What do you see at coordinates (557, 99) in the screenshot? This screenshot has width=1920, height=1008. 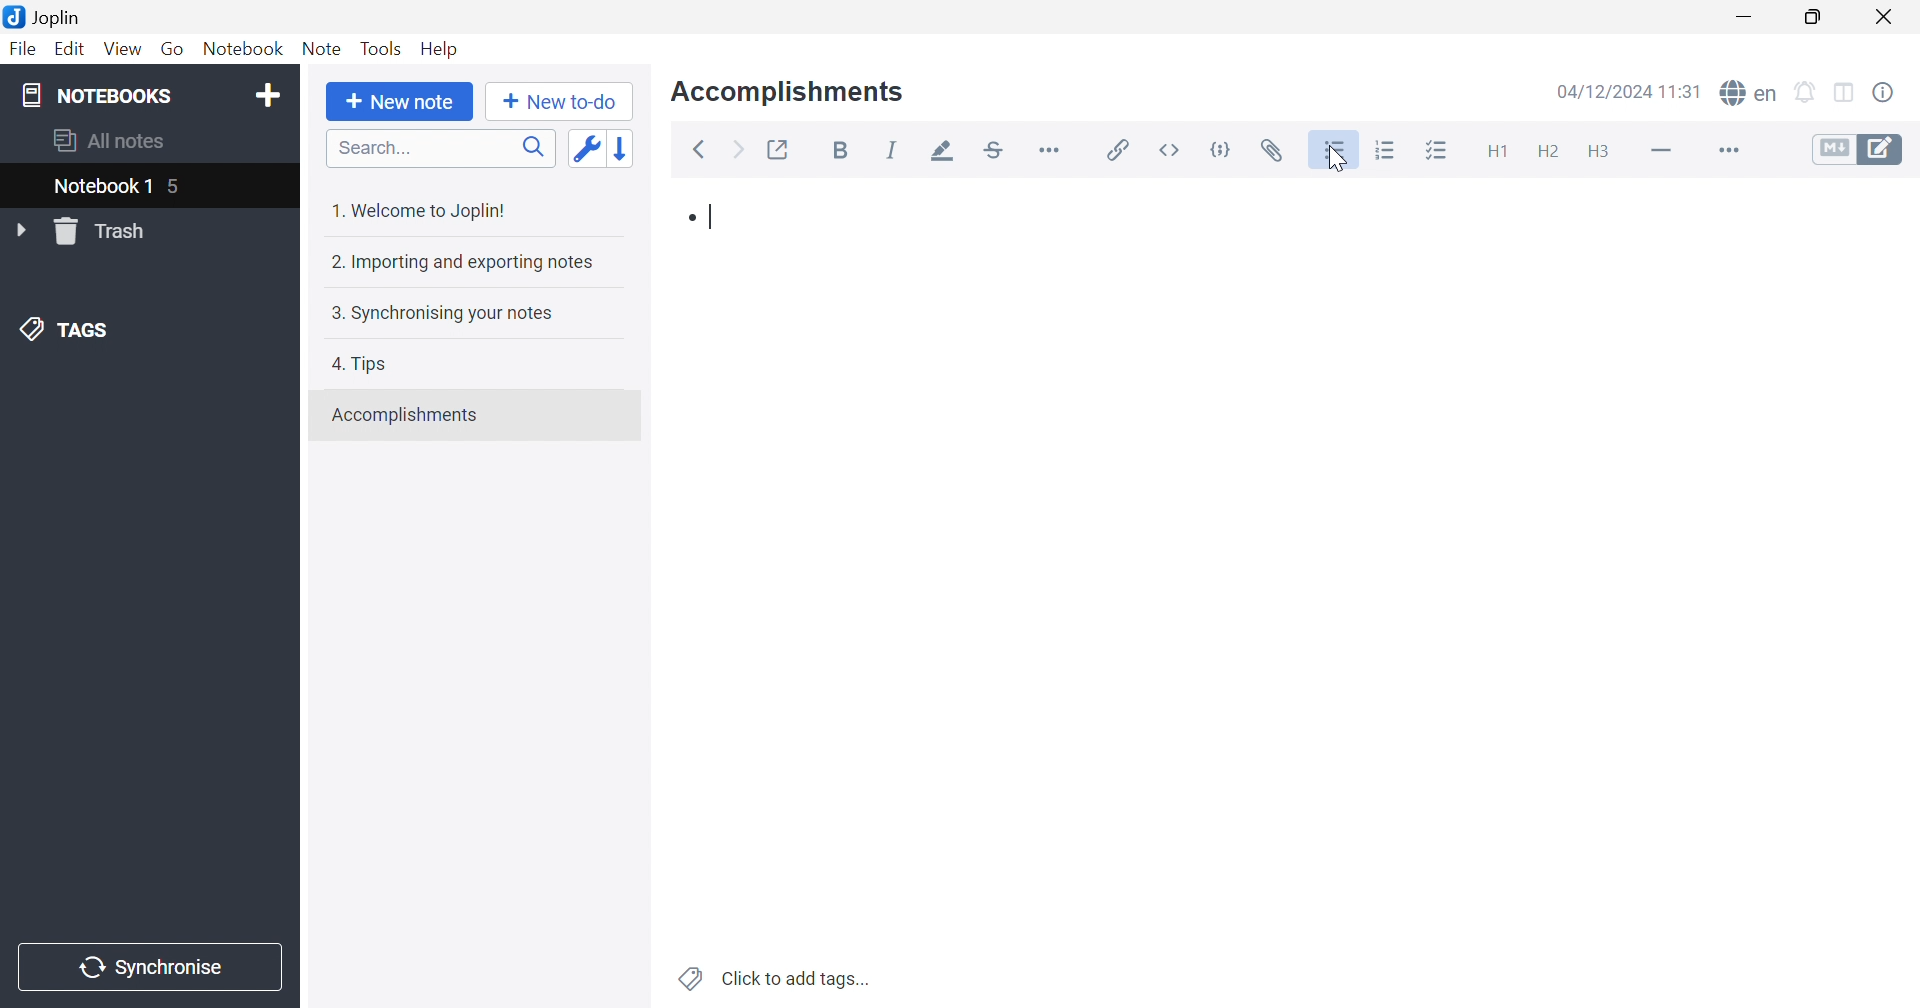 I see `New to-do` at bounding box center [557, 99].